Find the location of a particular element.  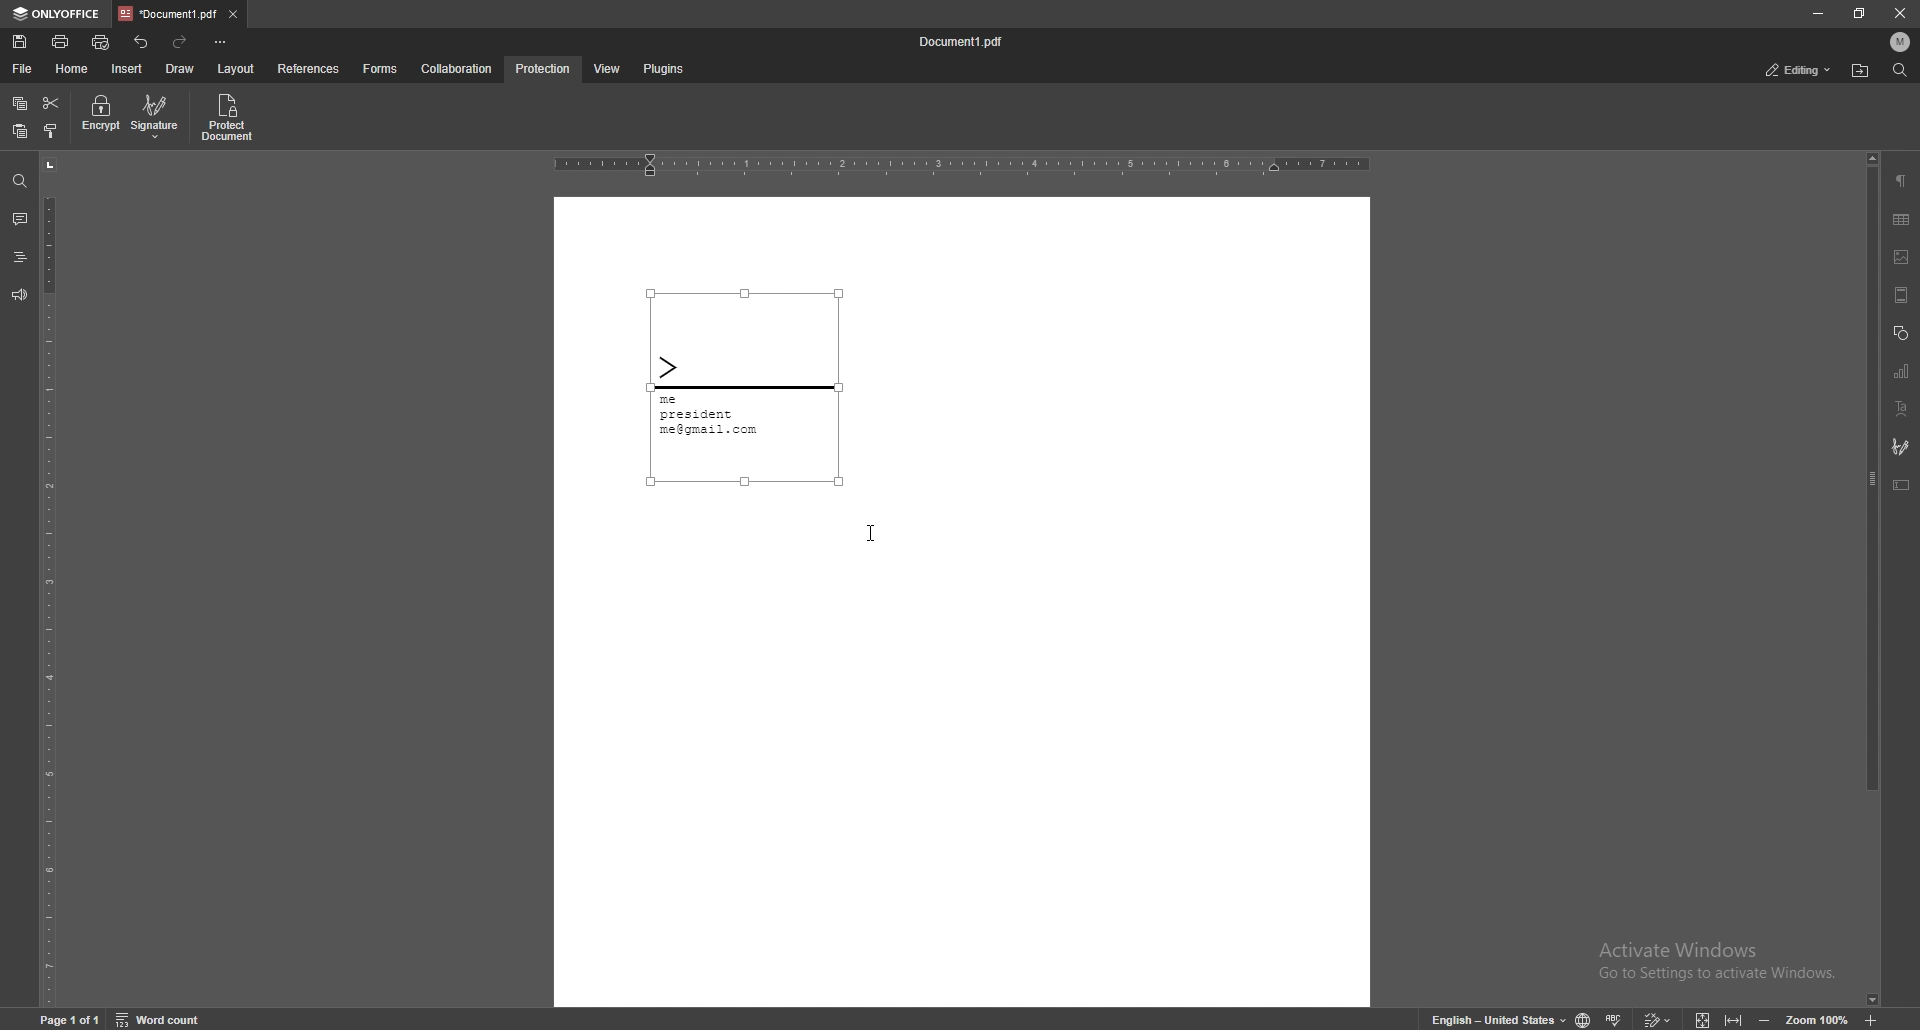

text art is located at coordinates (1901, 410).